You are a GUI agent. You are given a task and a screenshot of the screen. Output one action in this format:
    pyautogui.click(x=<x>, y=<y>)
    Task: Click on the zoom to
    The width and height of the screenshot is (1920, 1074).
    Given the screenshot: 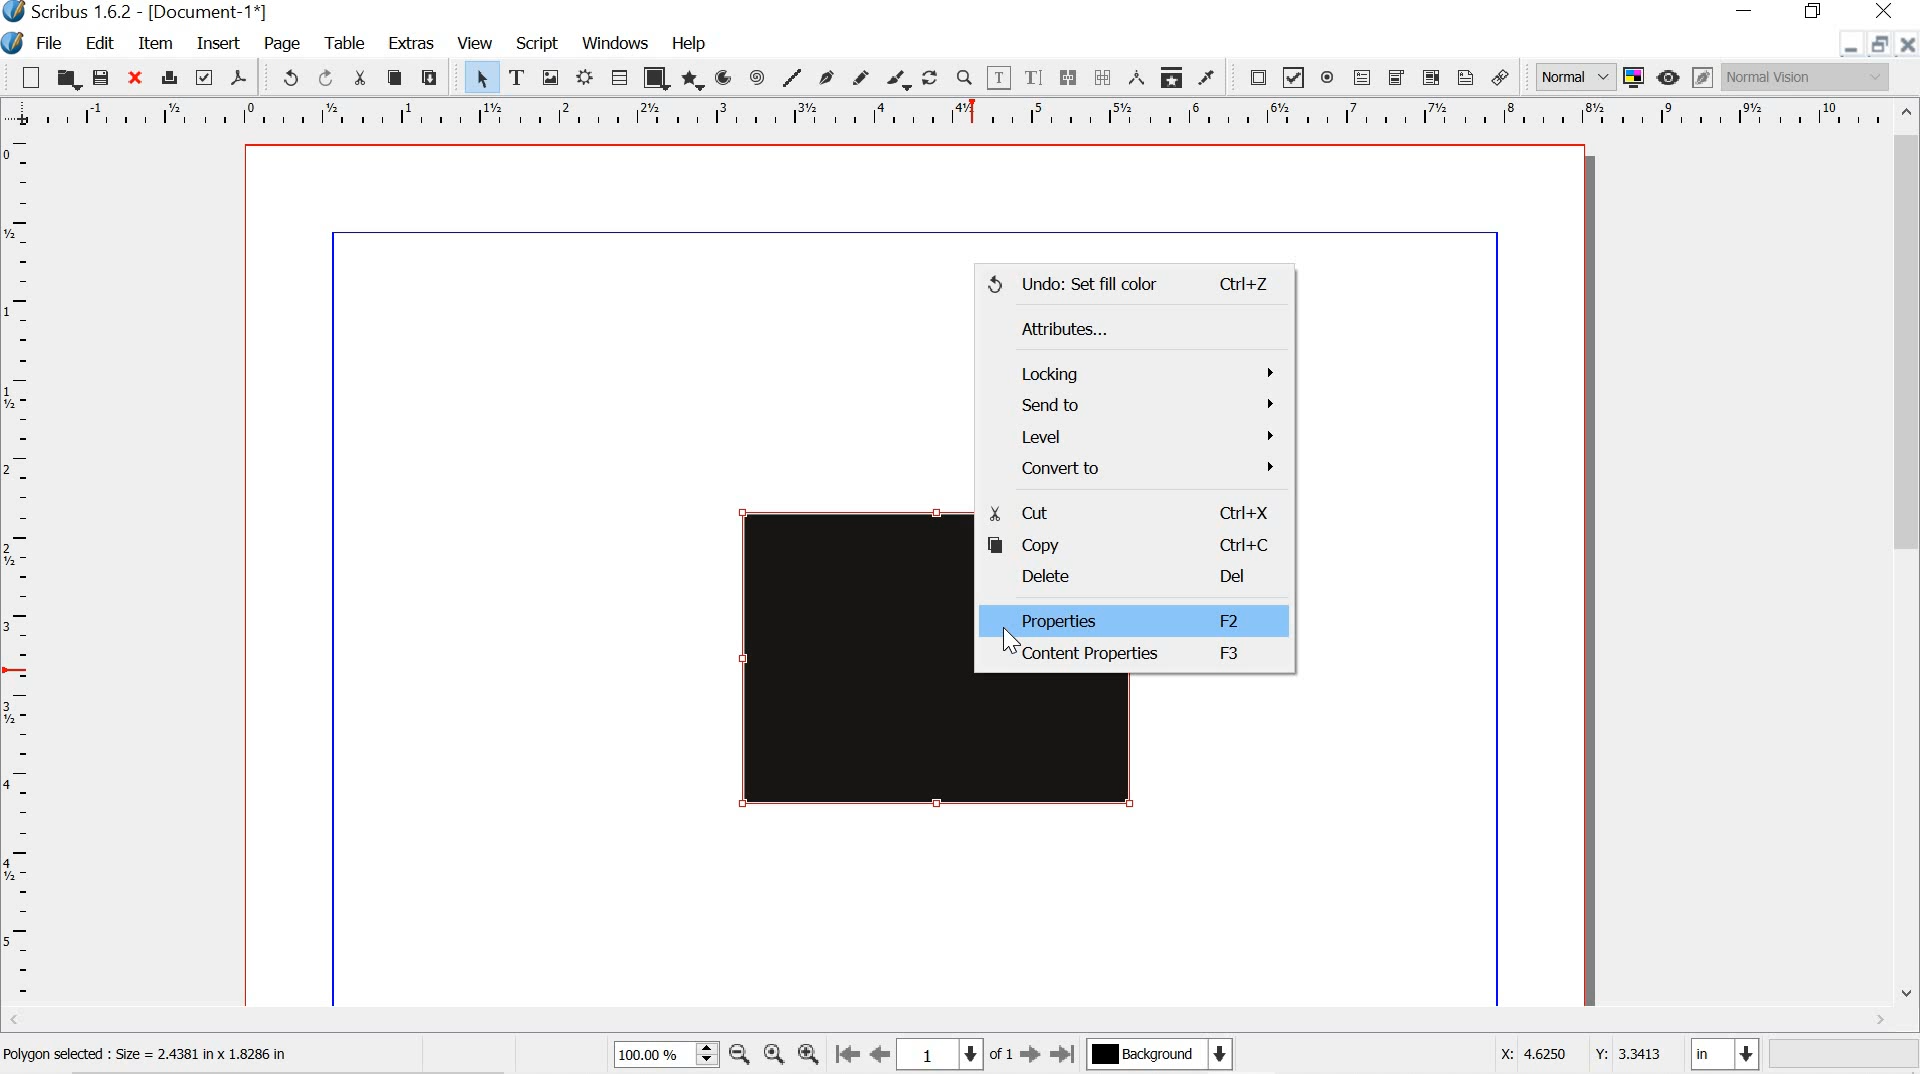 What is the action you would take?
    pyautogui.click(x=772, y=1054)
    